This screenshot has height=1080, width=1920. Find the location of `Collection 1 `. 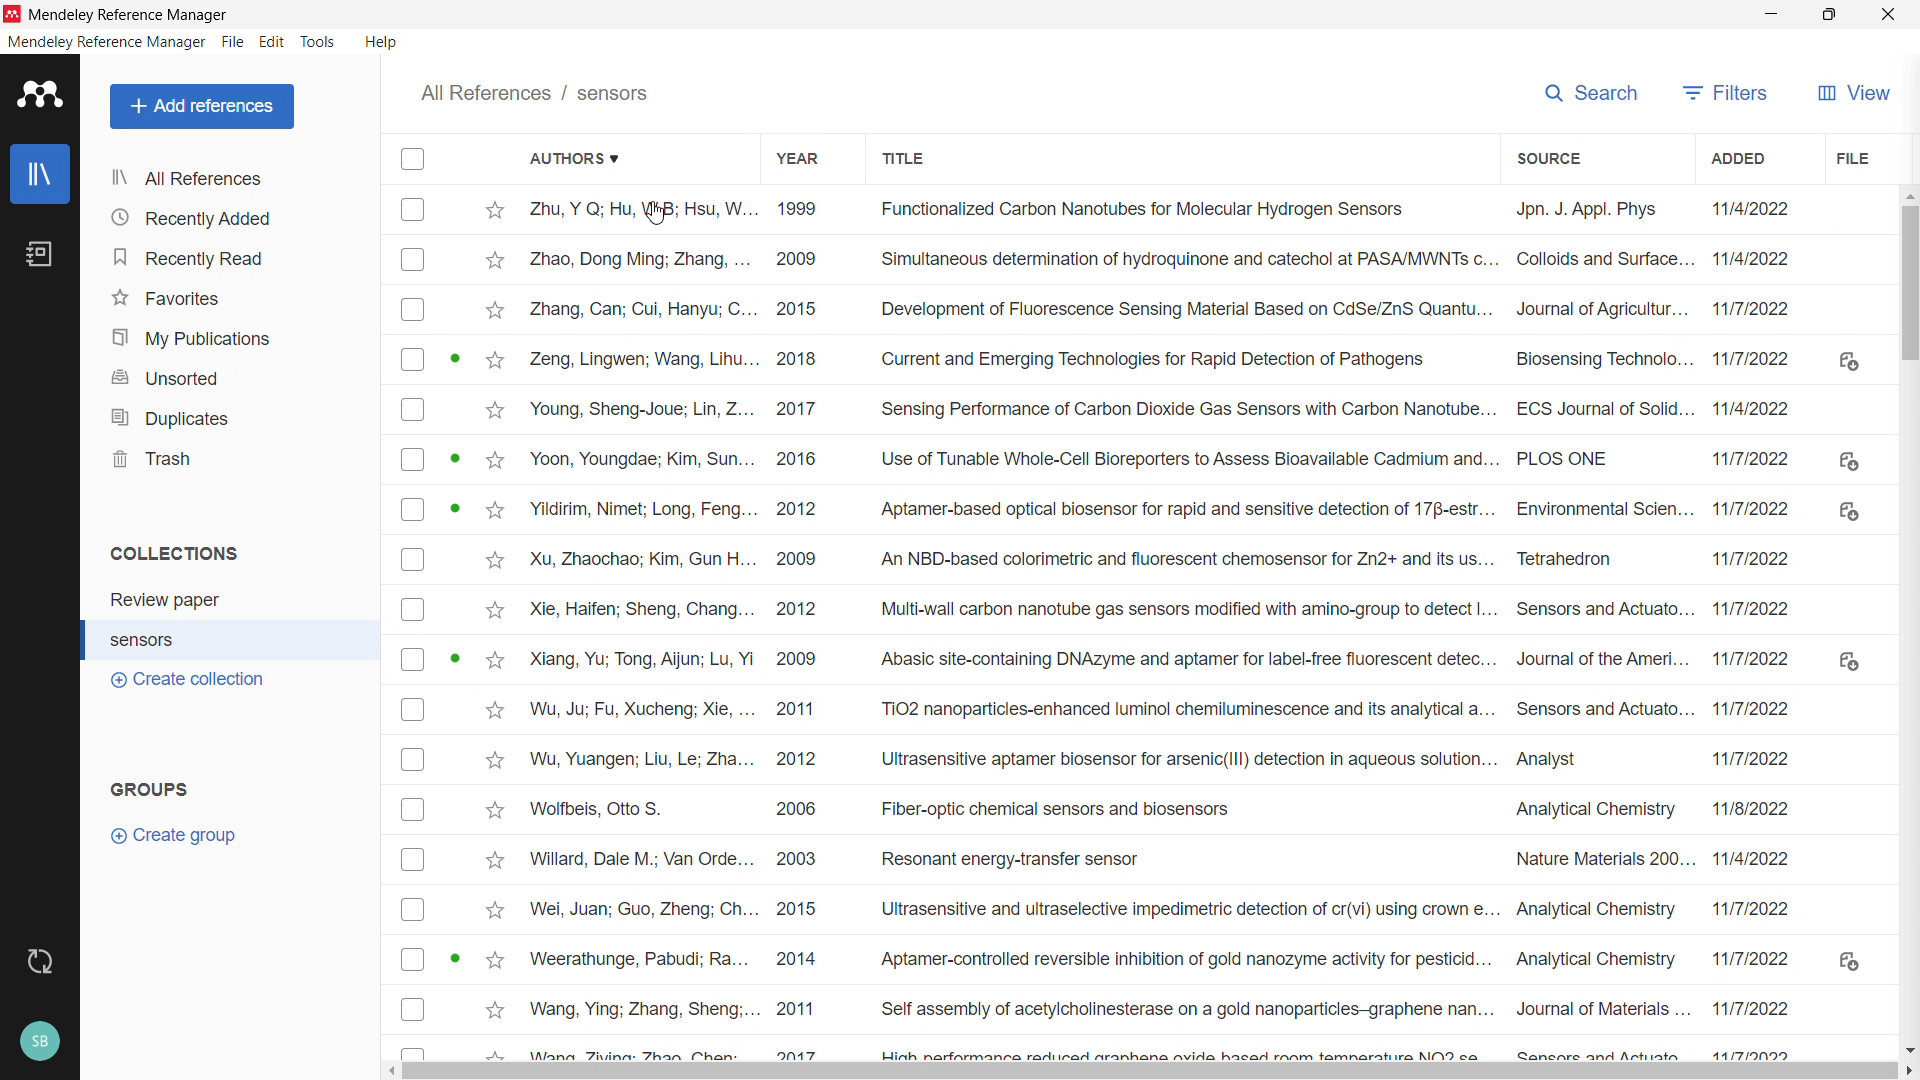

Collection 1  is located at coordinates (236, 601).